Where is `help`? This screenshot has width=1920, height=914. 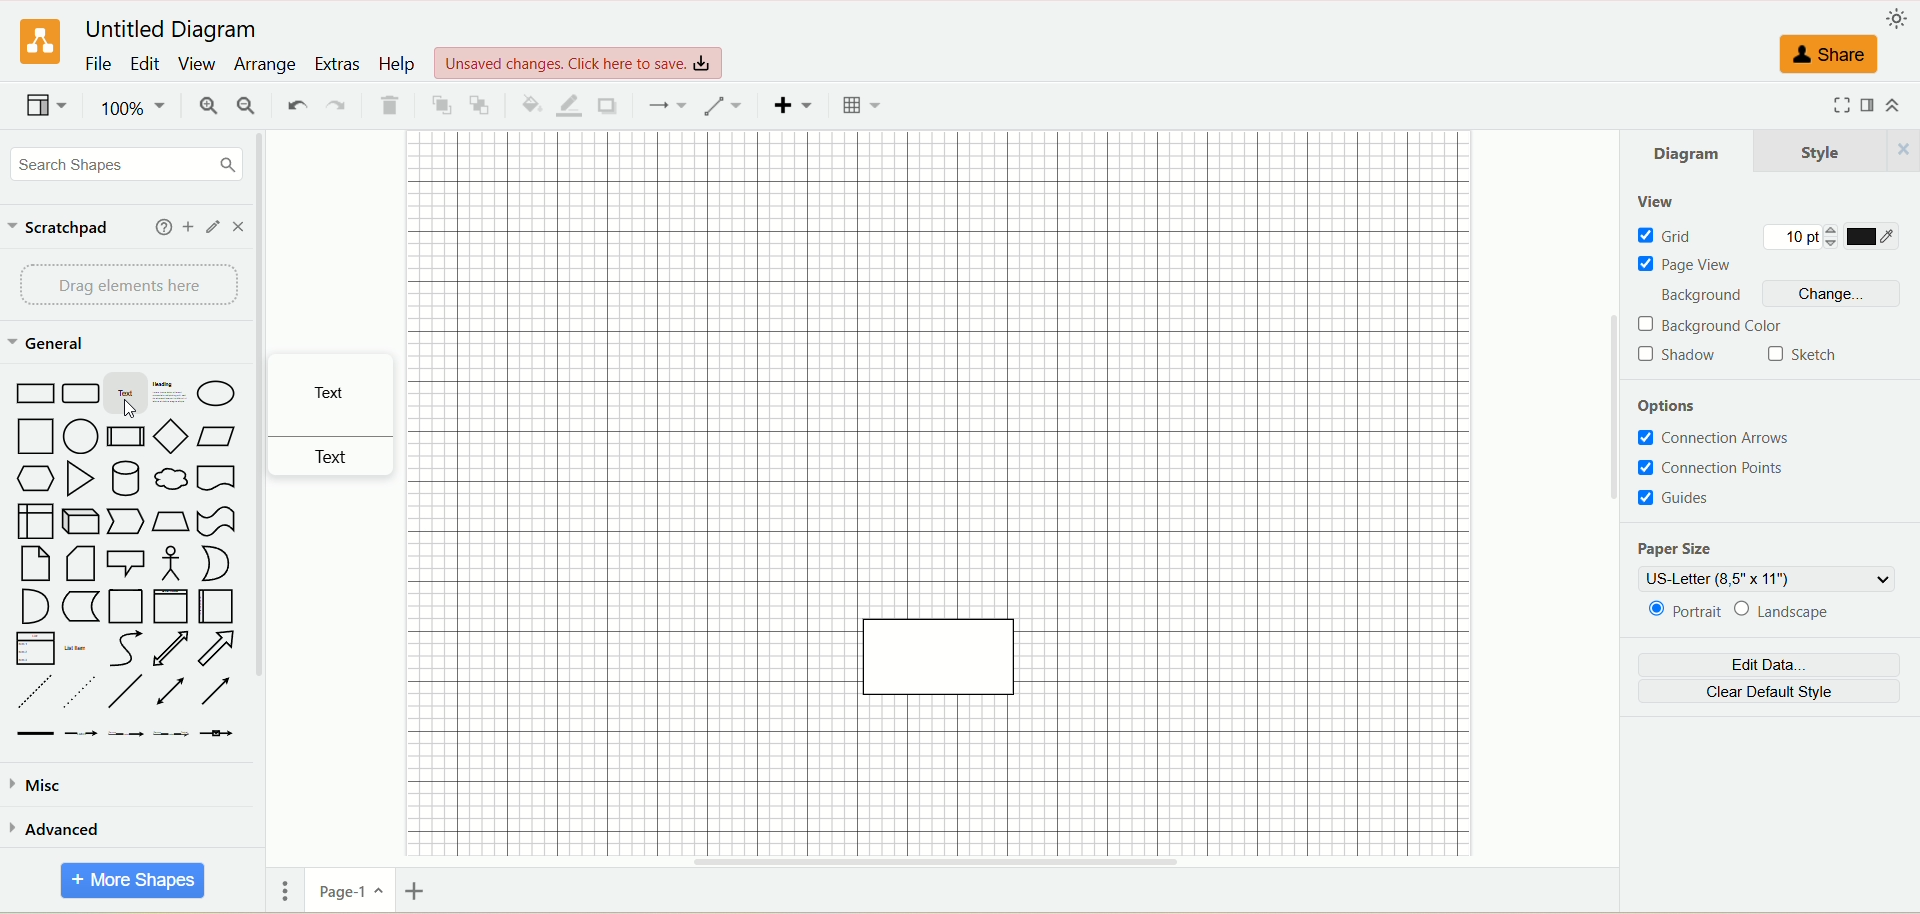
help is located at coordinates (395, 64).